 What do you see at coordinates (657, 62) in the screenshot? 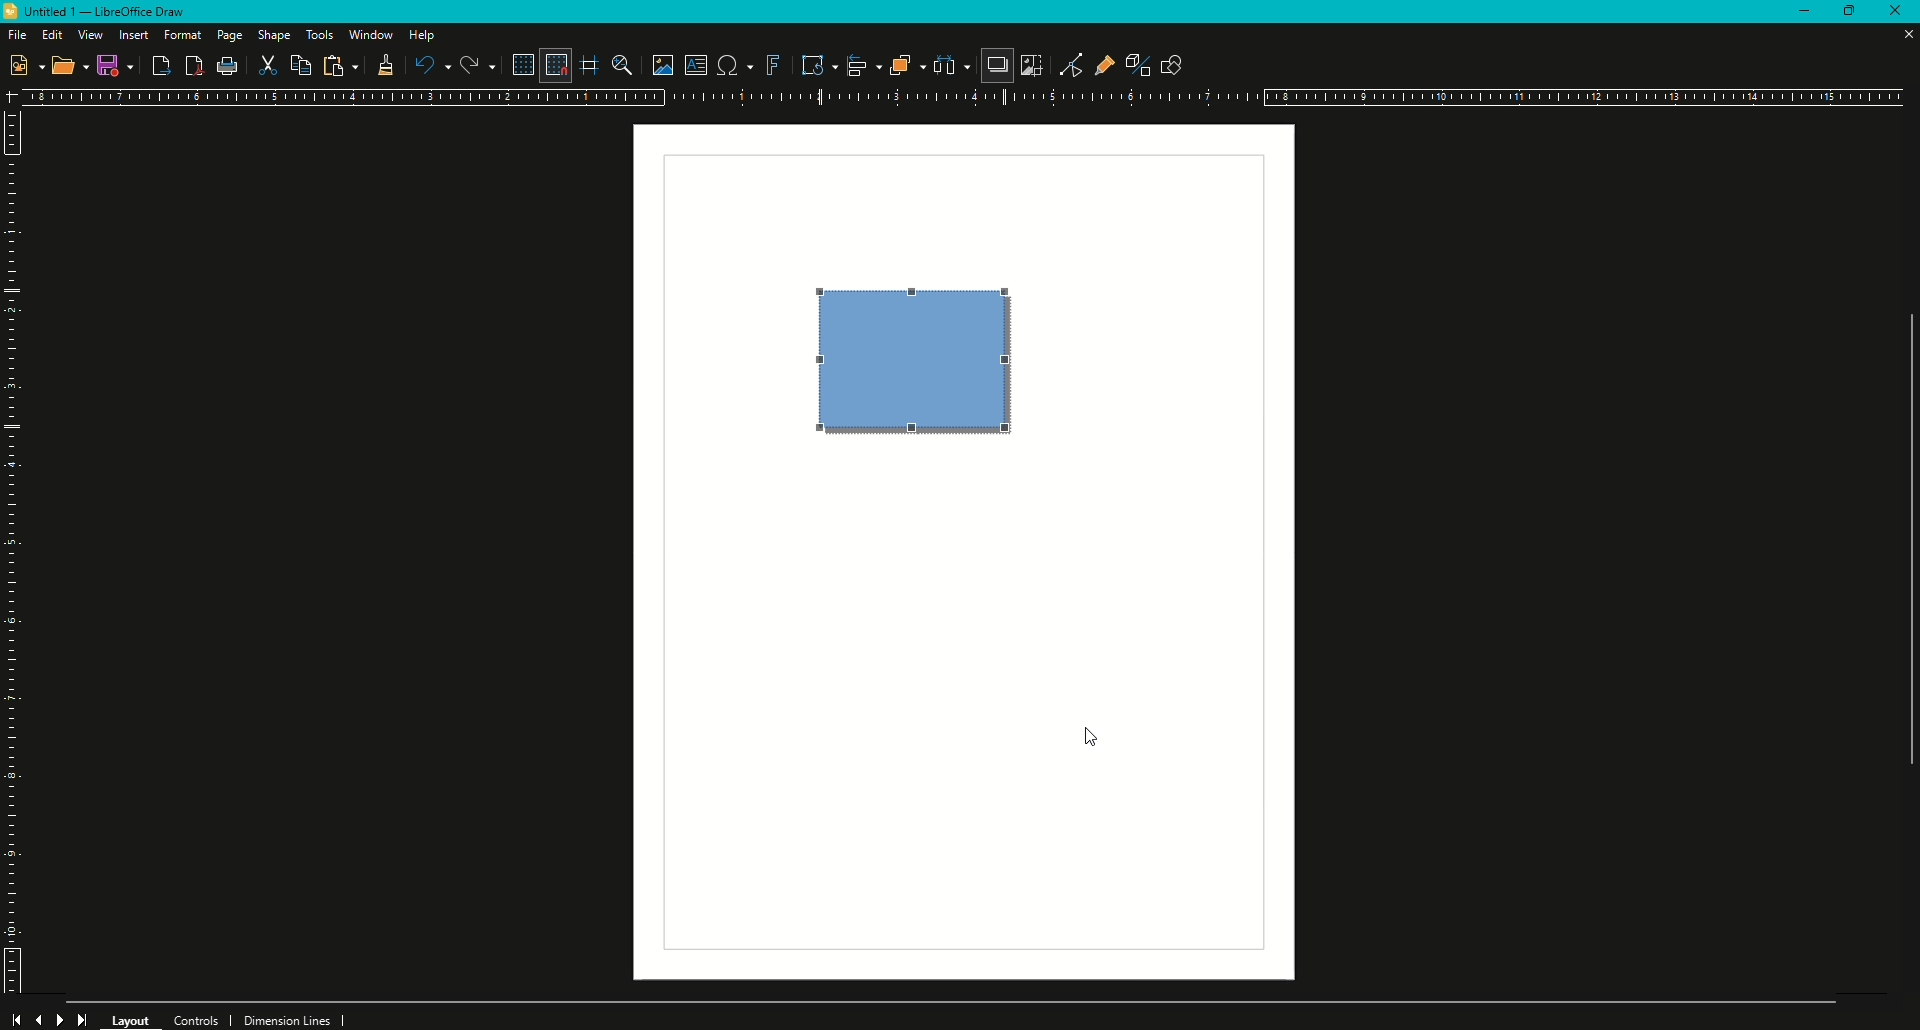
I see `Insert Image` at bounding box center [657, 62].